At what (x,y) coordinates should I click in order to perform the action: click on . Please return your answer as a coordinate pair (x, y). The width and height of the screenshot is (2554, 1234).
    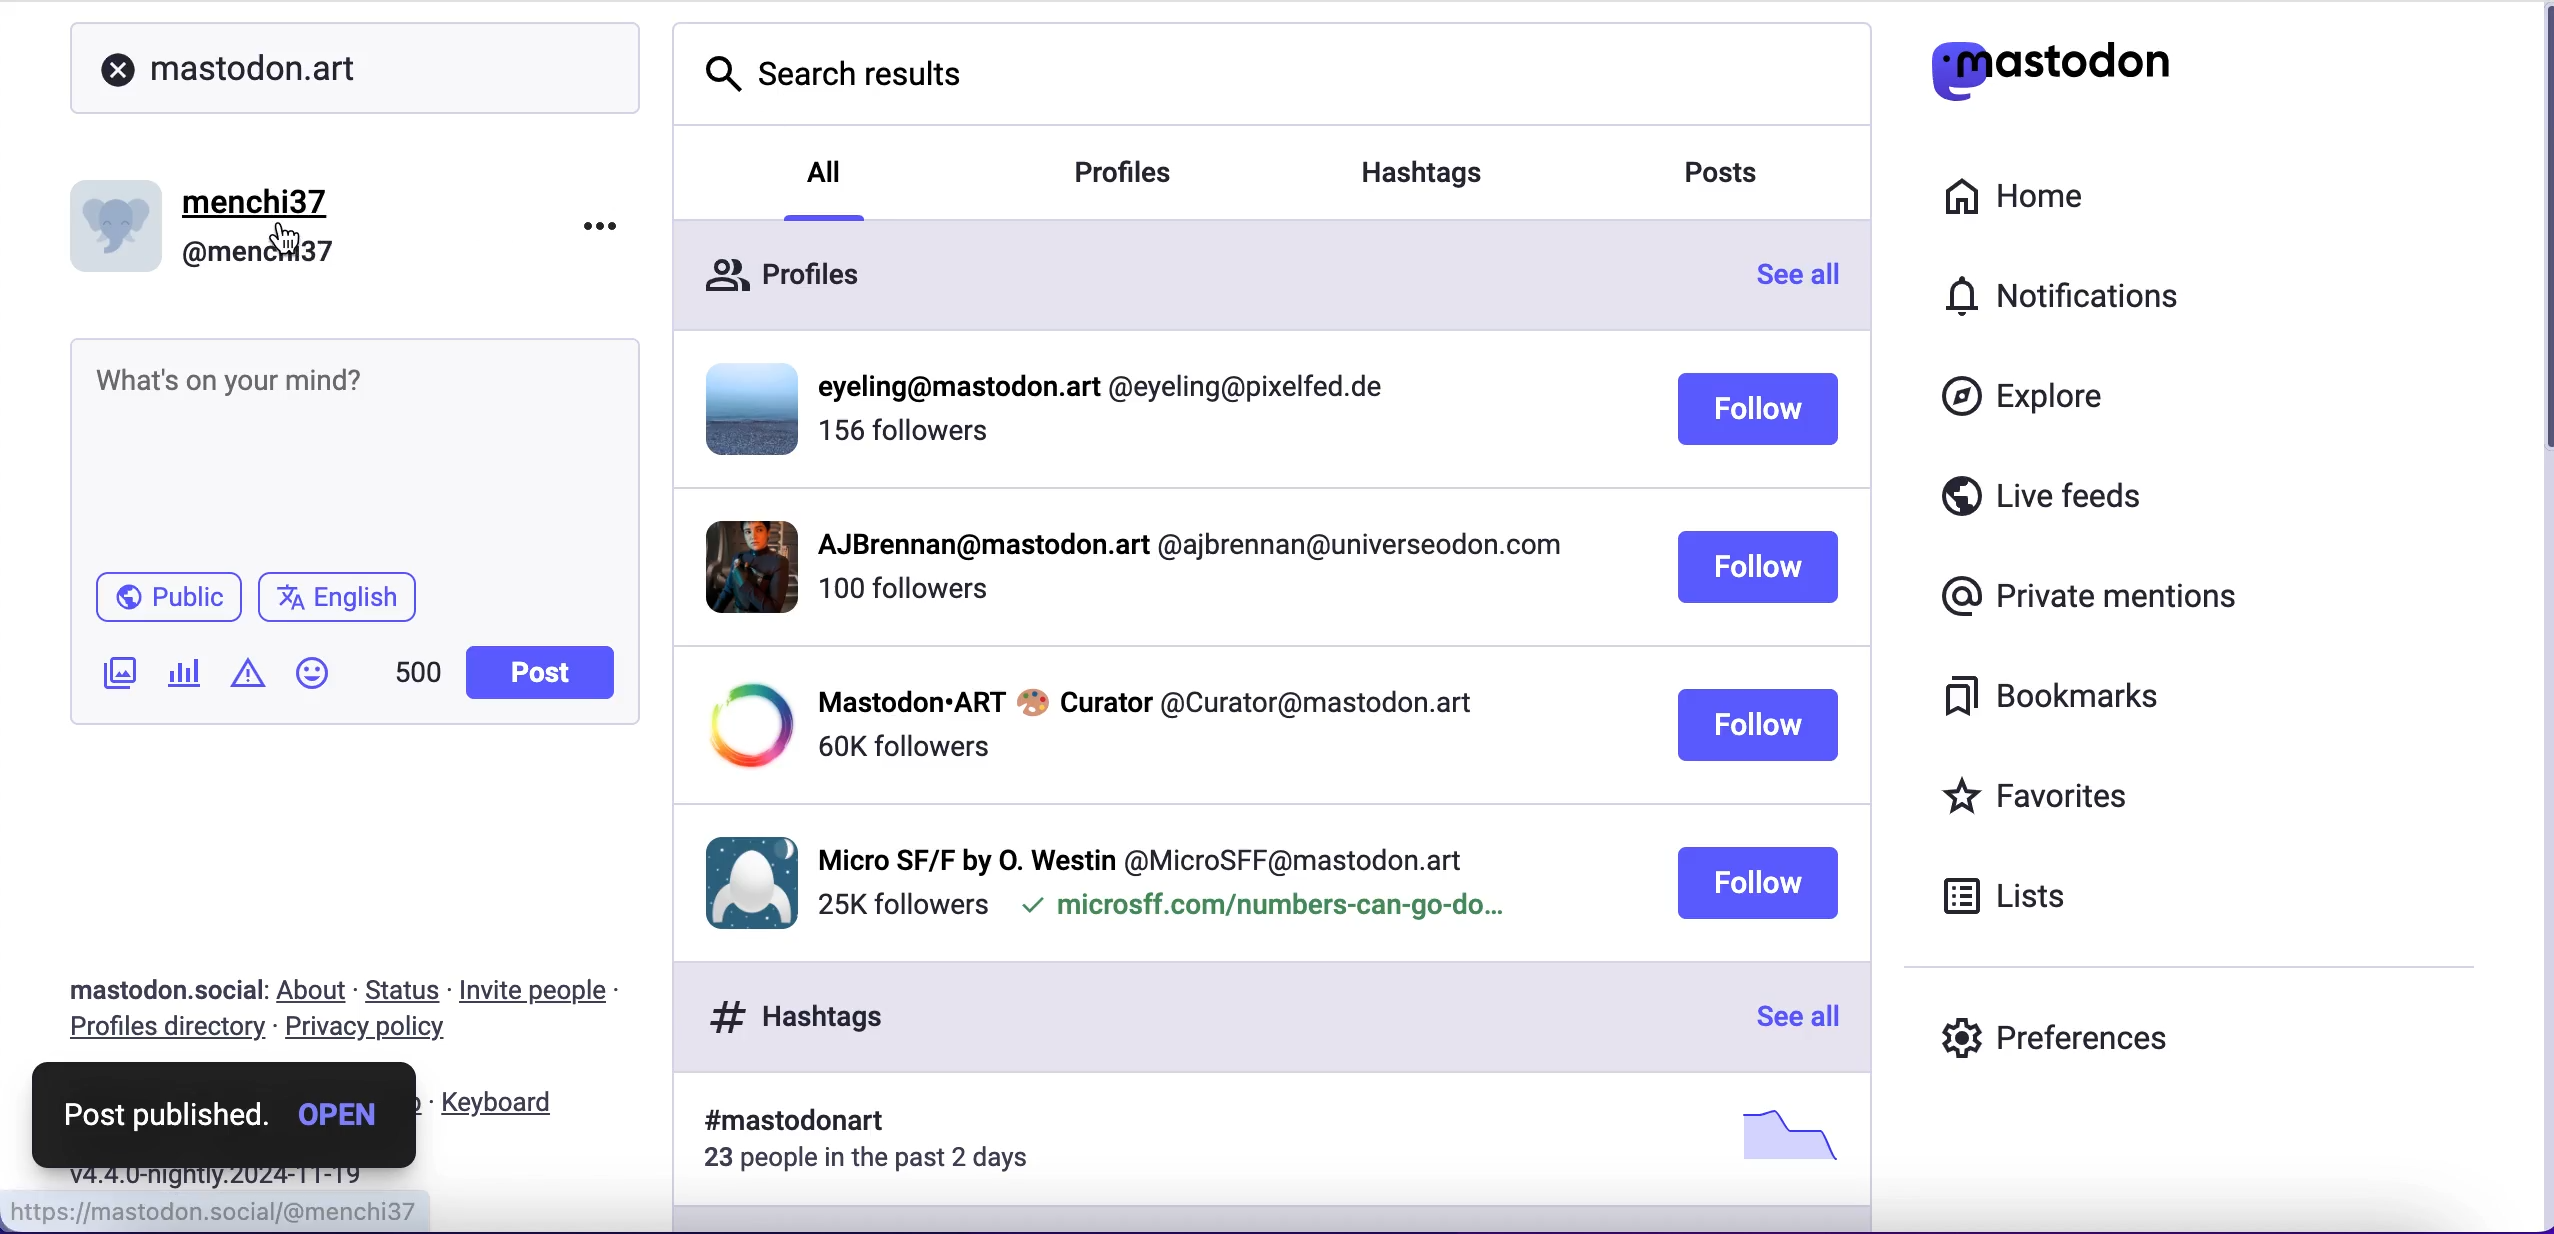
    Looking at the image, I should click on (1128, 387).